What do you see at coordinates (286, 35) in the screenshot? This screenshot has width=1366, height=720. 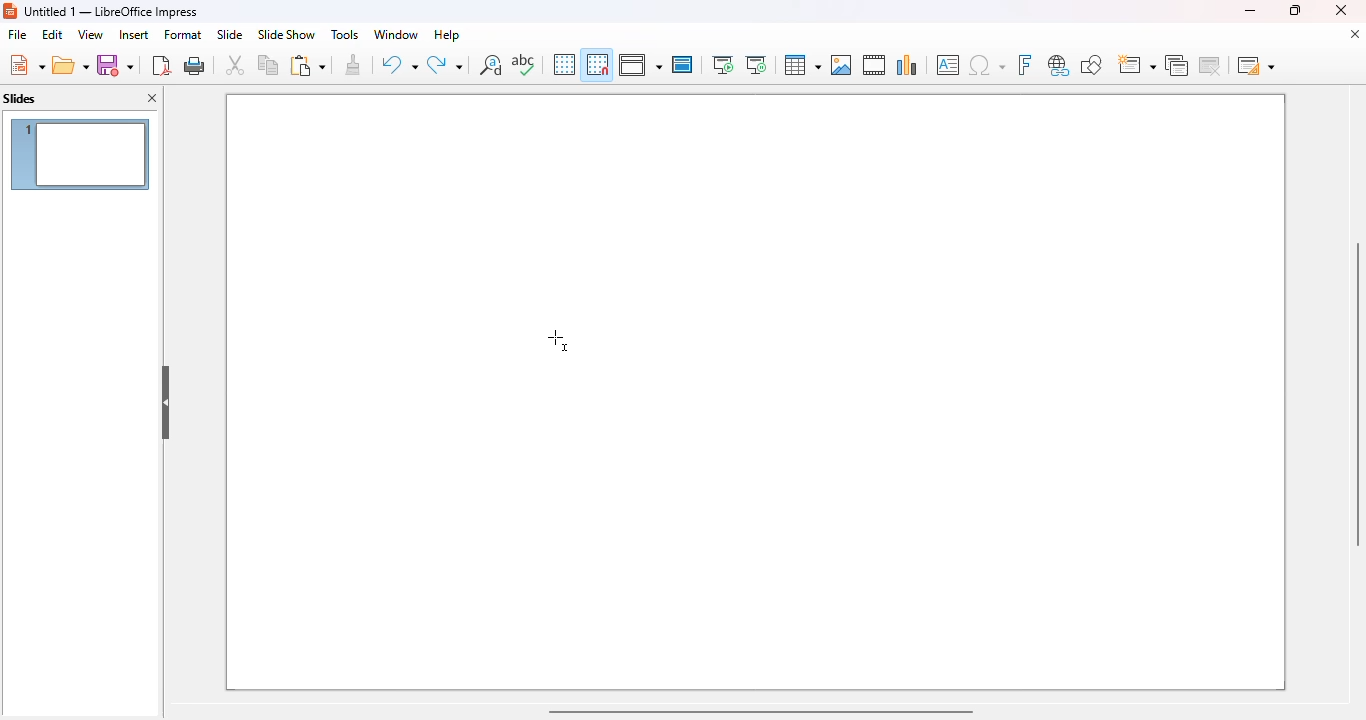 I see `slide show` at bounding box center [286, 35].